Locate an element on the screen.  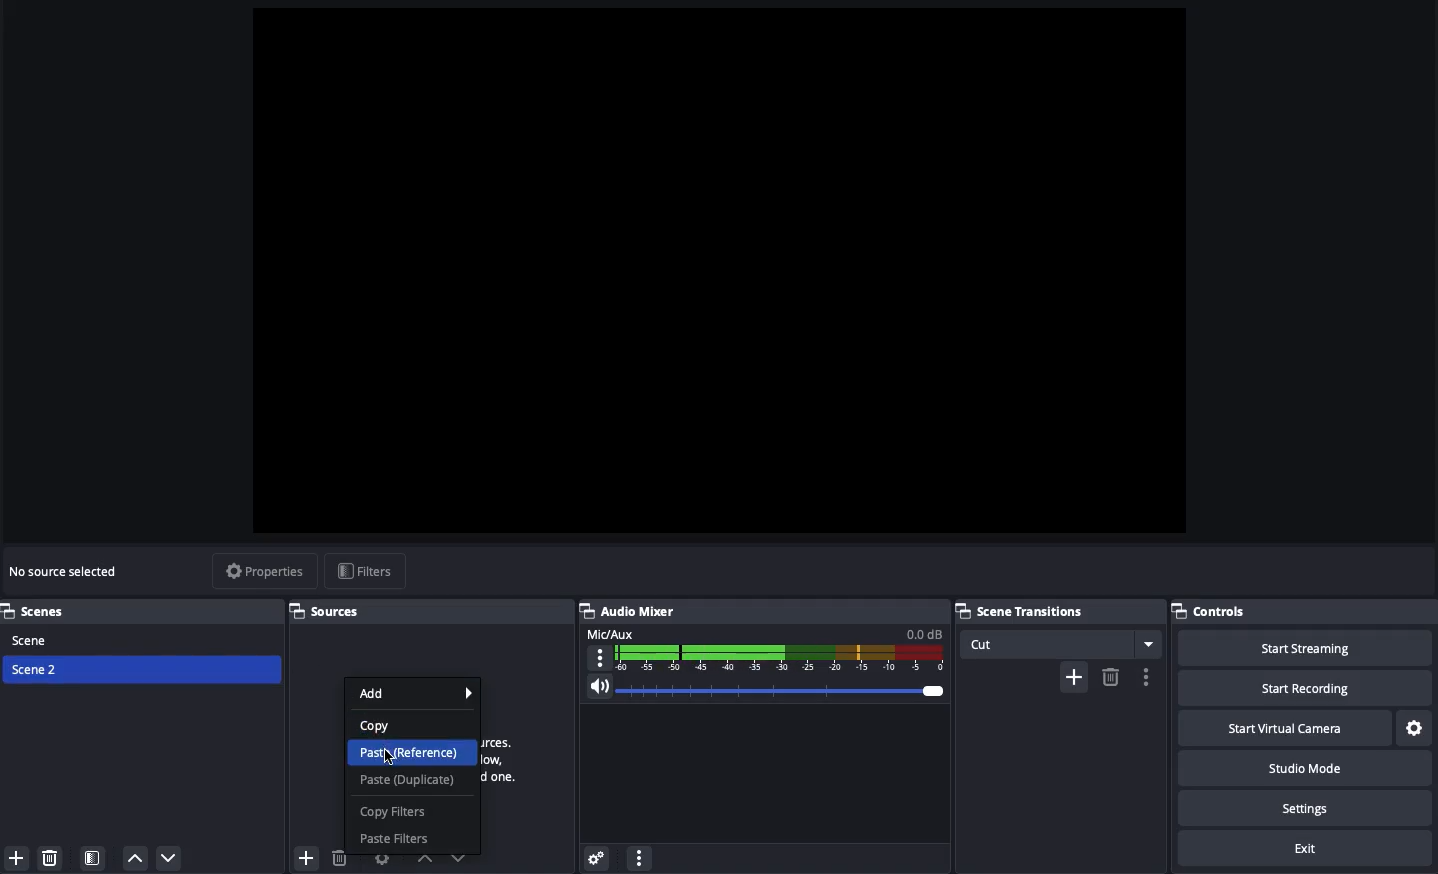
Add is located at coordinates (419, 692).